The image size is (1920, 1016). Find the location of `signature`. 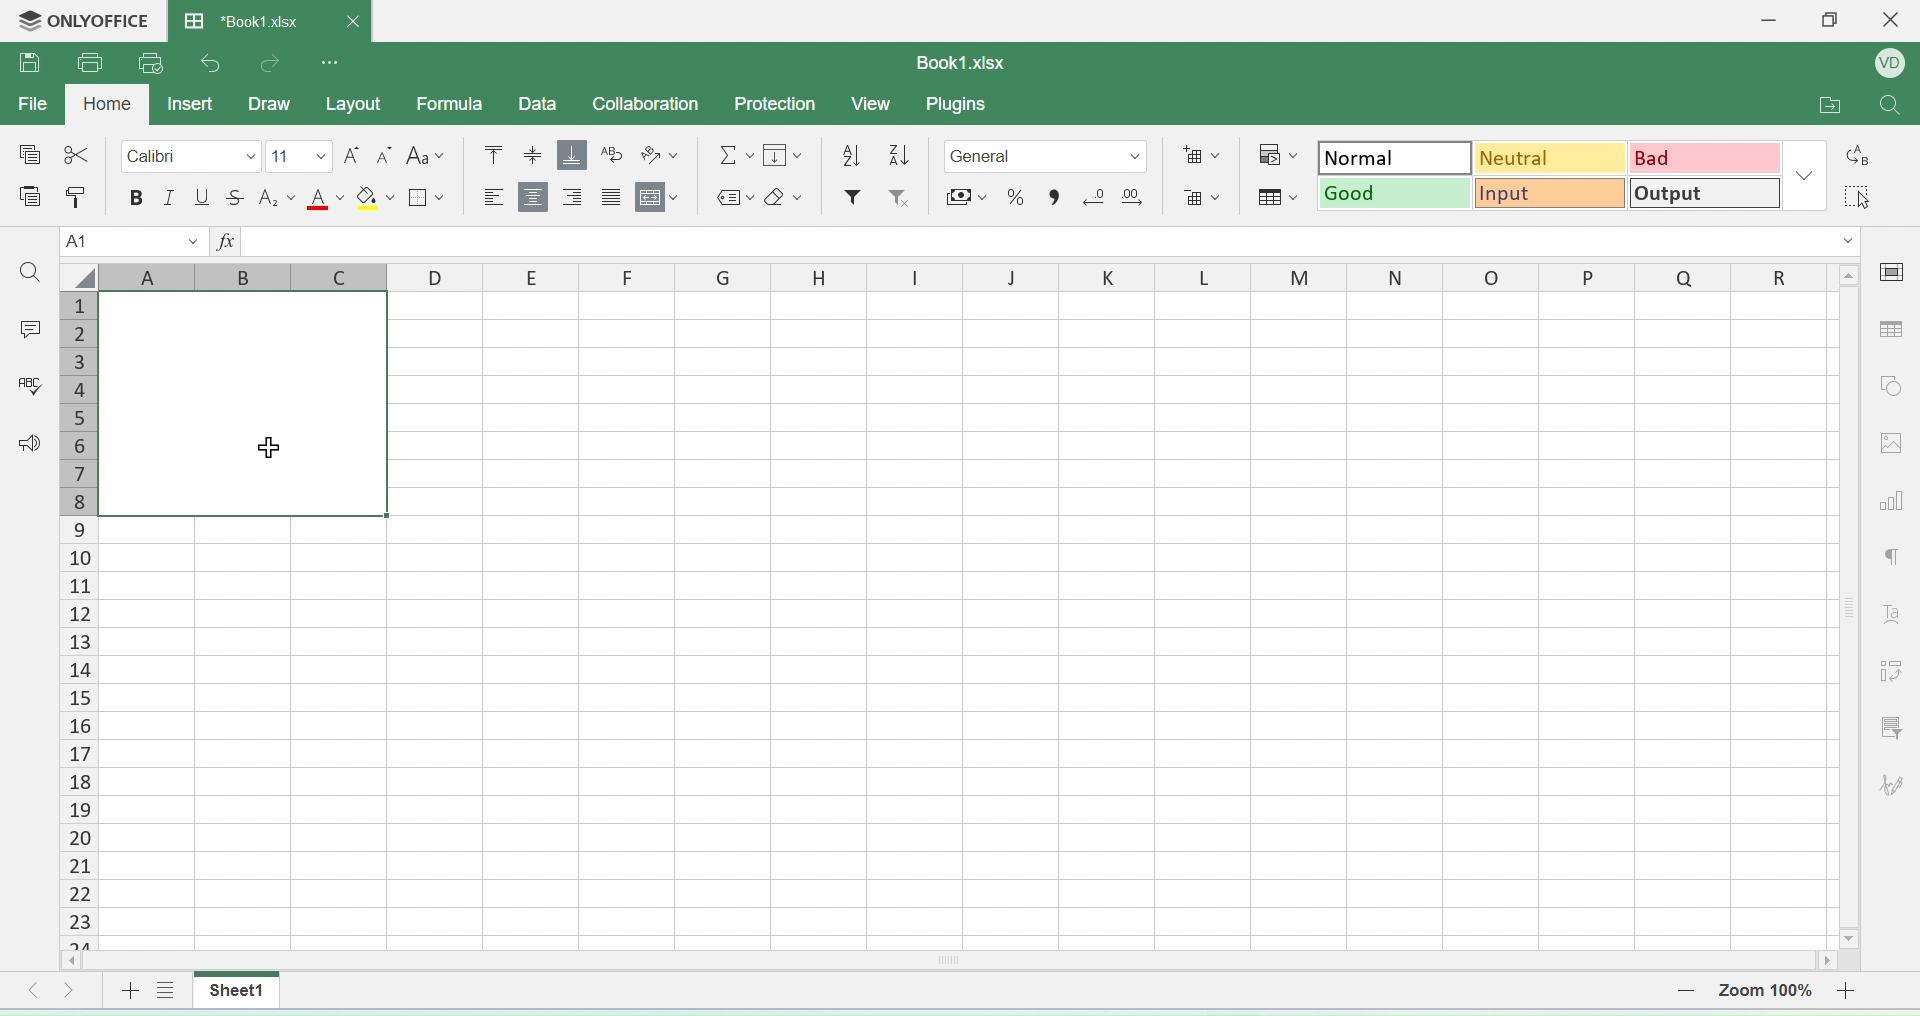

signature is located at coordinates (1895, 789).